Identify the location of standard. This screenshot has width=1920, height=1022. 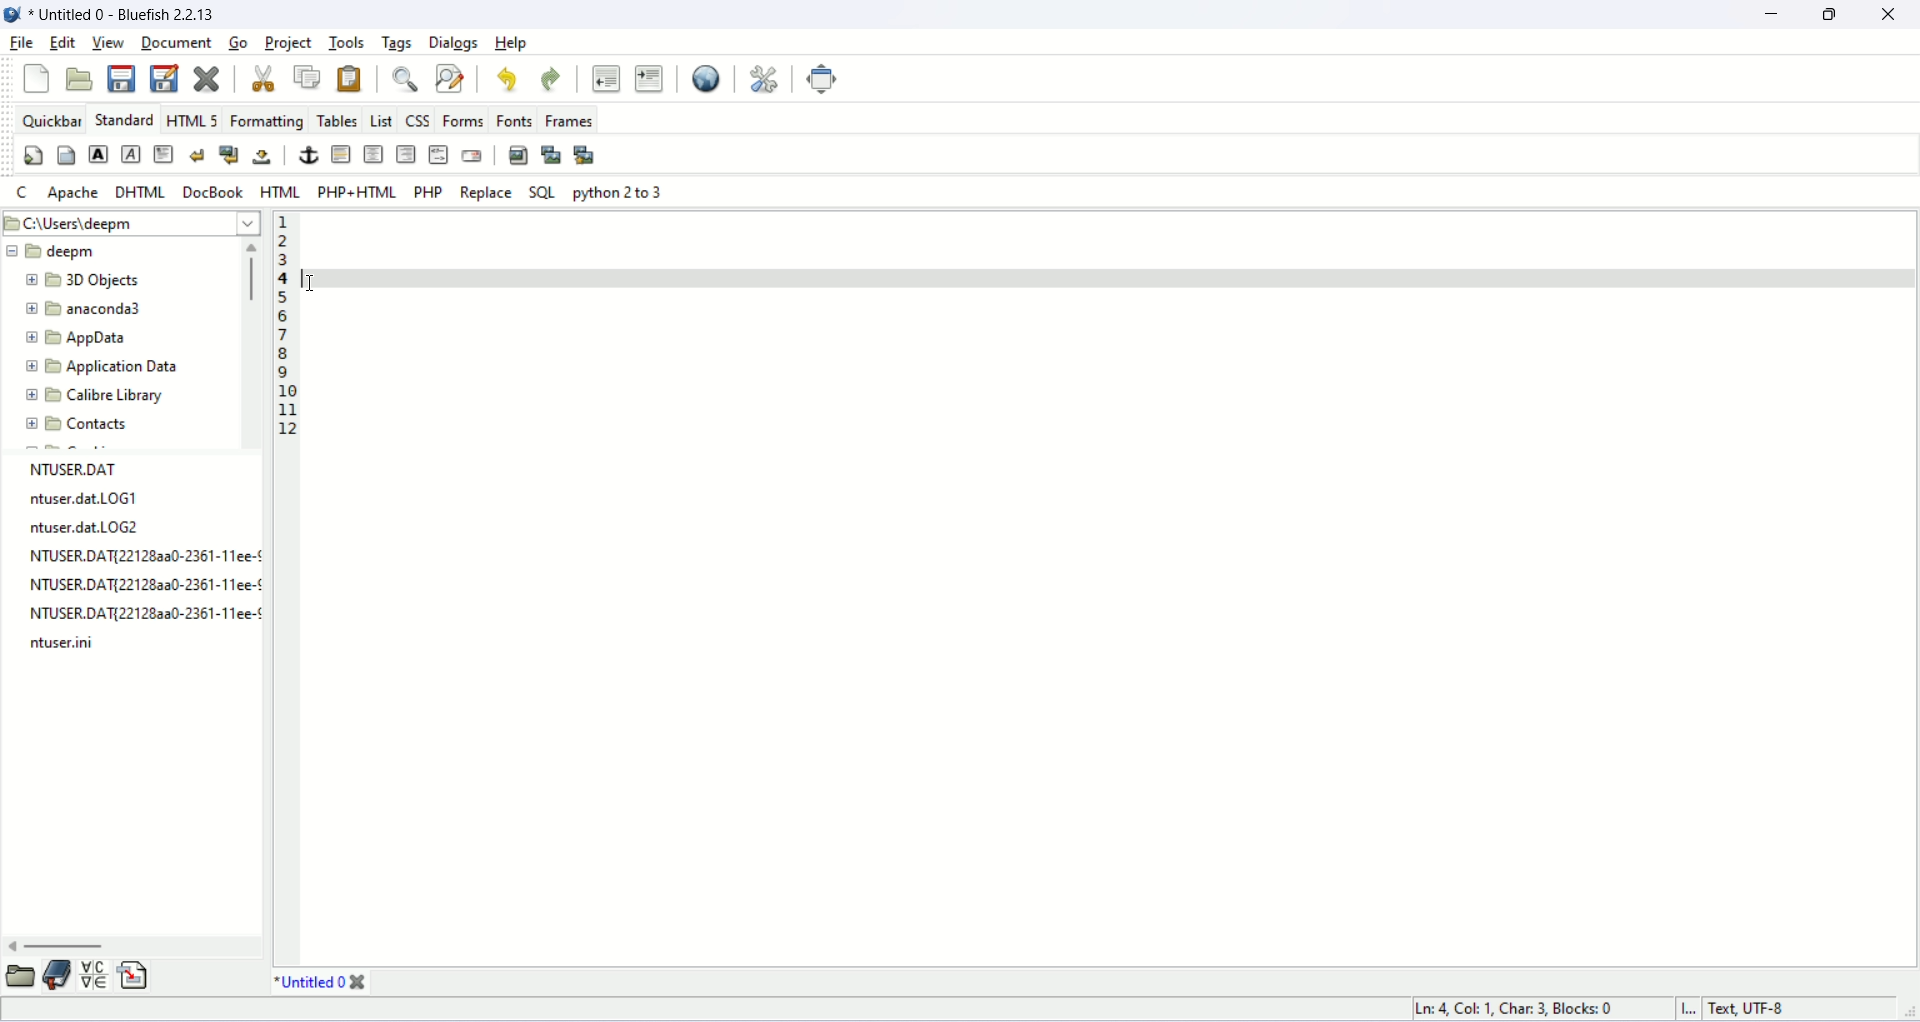
(123, 120).